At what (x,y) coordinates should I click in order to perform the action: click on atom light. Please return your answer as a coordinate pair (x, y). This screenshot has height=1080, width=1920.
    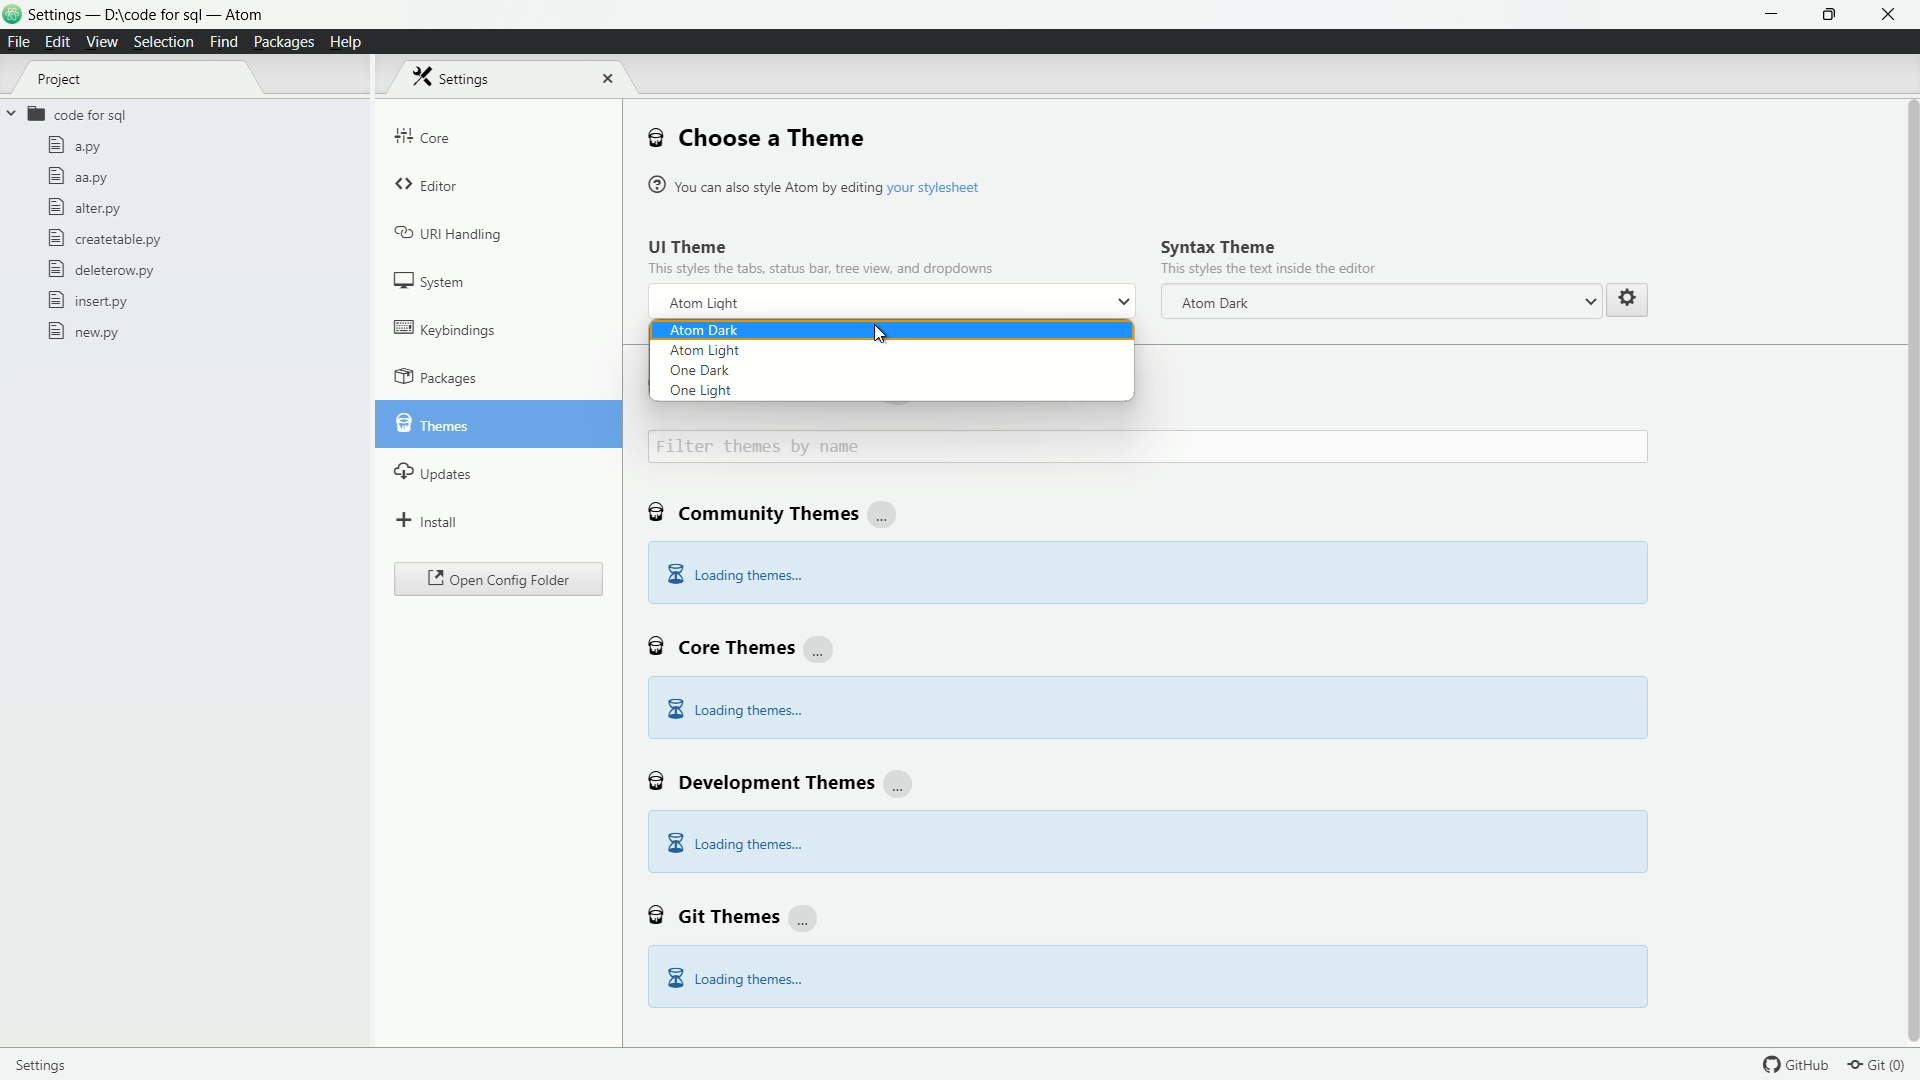
    Looking at the image, I should click on (704, 349).